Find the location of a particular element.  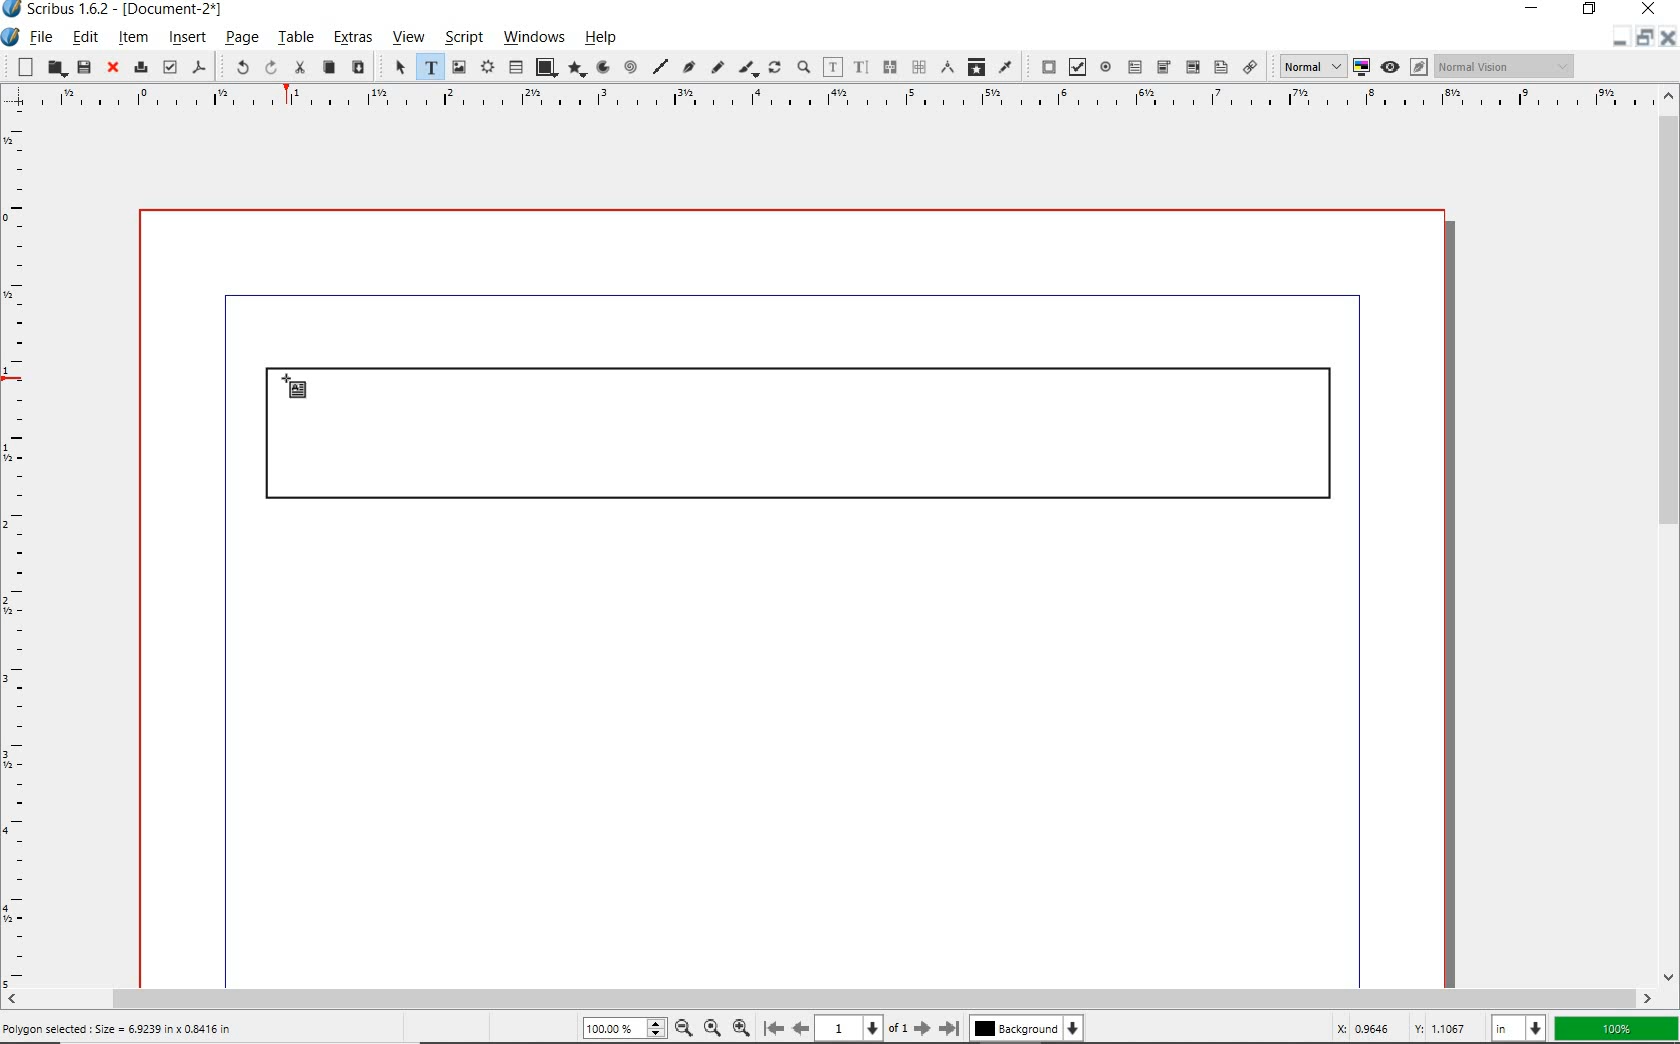

freehand line is located at coordinates (717, 68).